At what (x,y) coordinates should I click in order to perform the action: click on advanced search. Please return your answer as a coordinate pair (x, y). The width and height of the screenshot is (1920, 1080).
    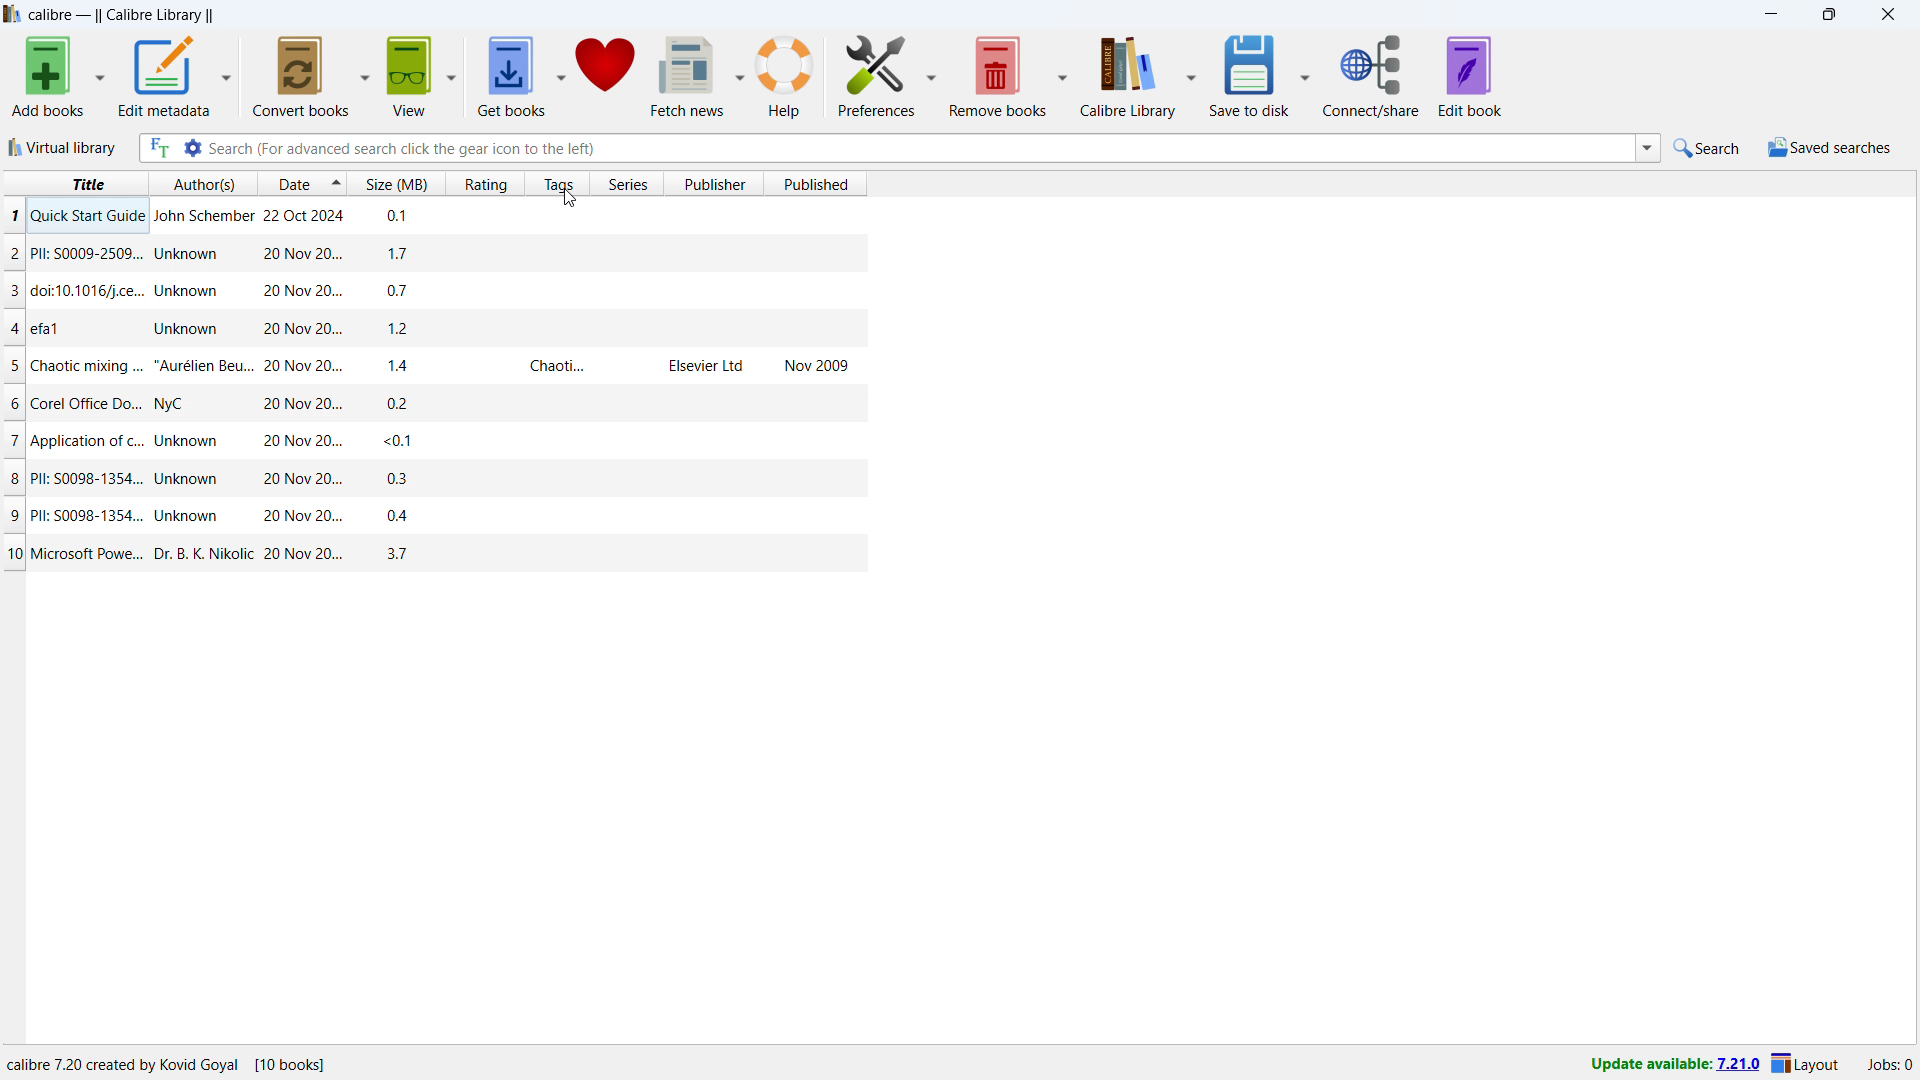
    Looking at the image, I should click on (193, 147).